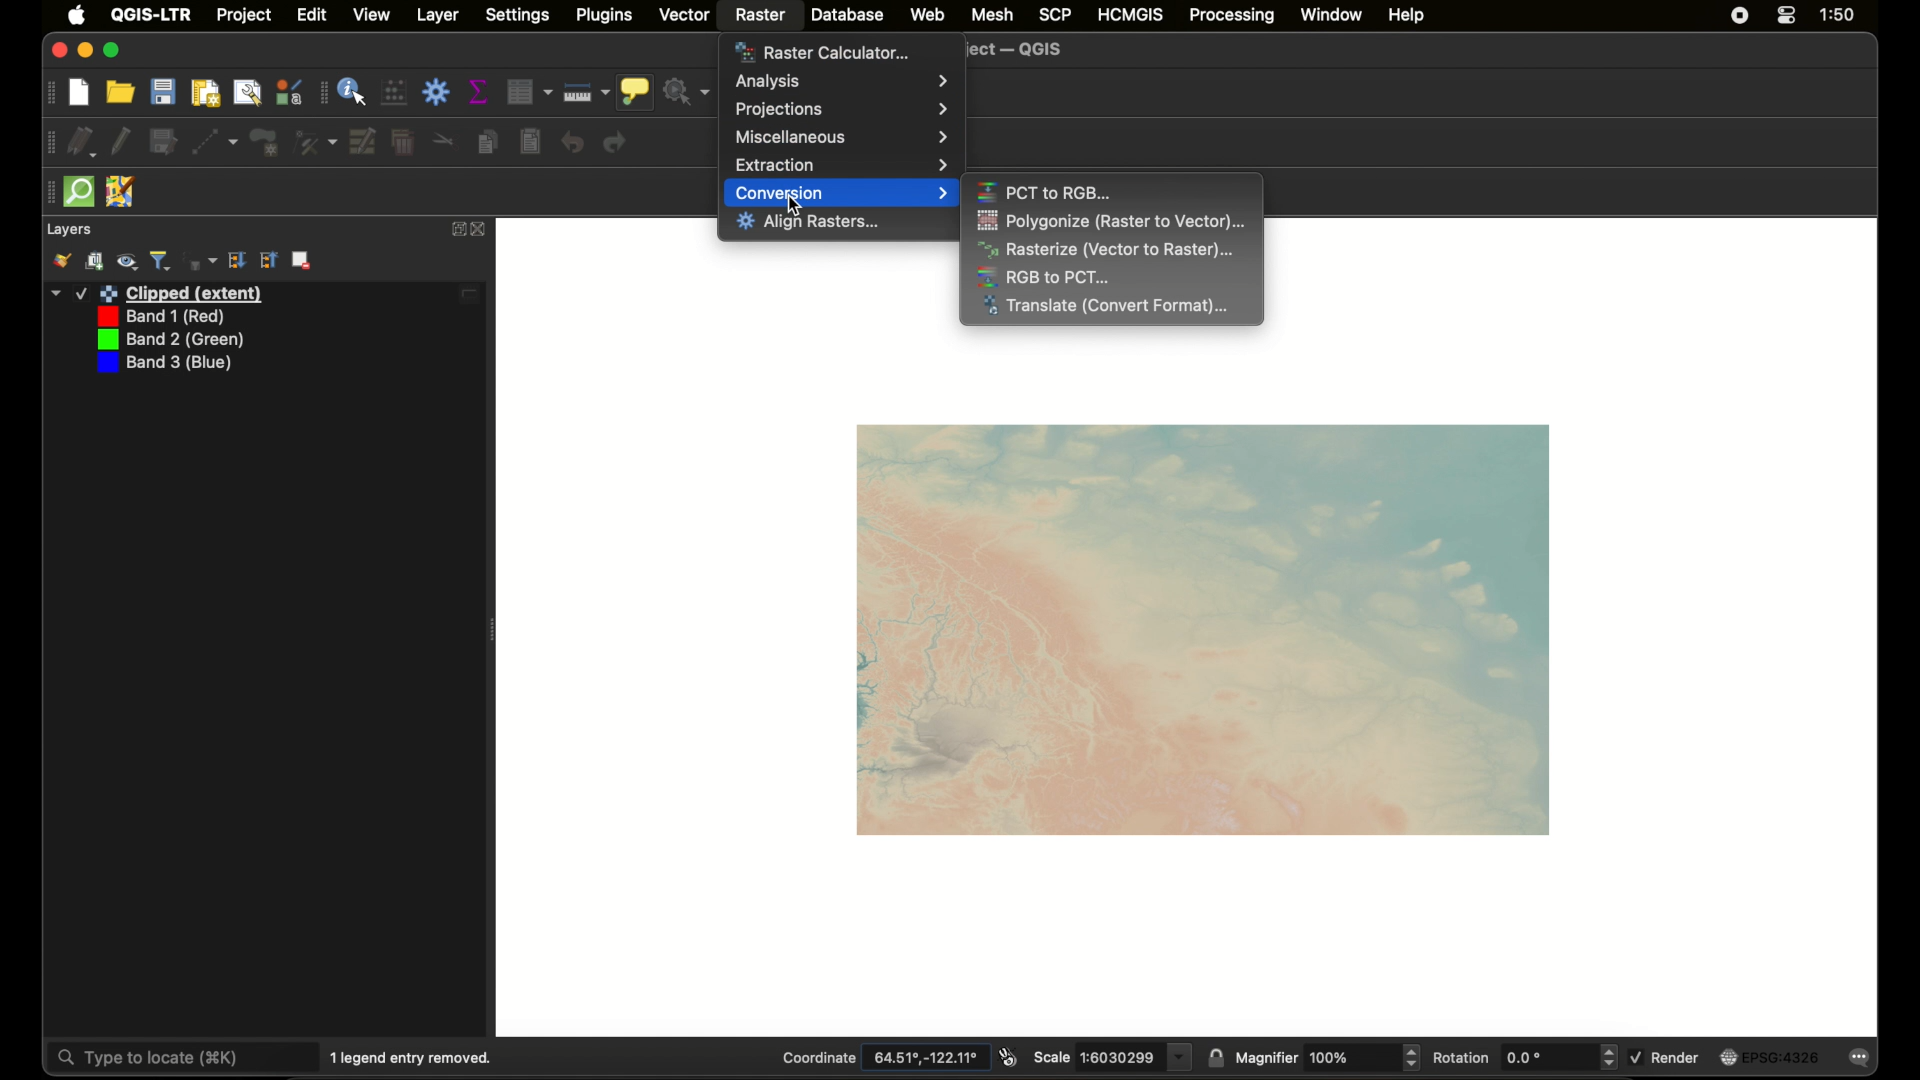  Describe the element at coordinates (1327, 1057) in the screenshot. I see `magnifier` at that location.